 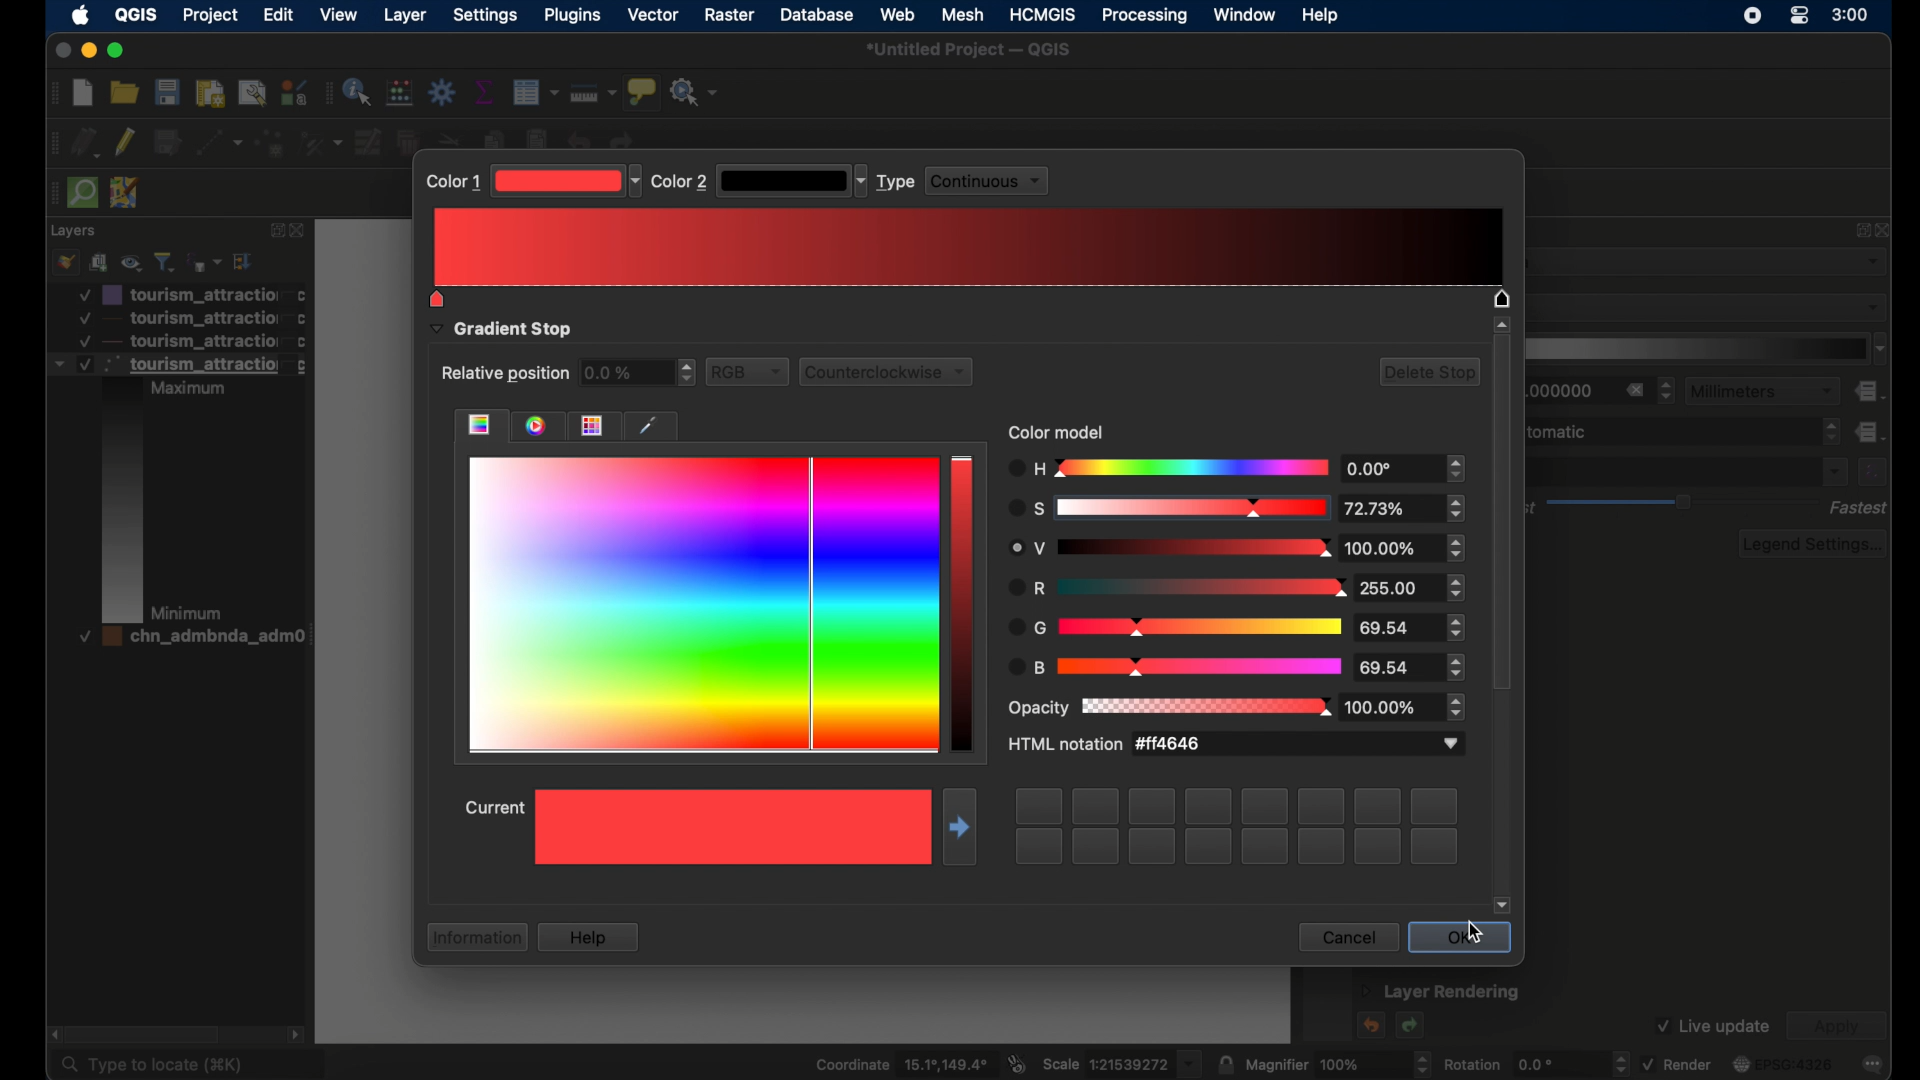 What do you see at coordinates (191, 294) in the screenshot?
I see `layer 1` at bounding box center [191, 294].